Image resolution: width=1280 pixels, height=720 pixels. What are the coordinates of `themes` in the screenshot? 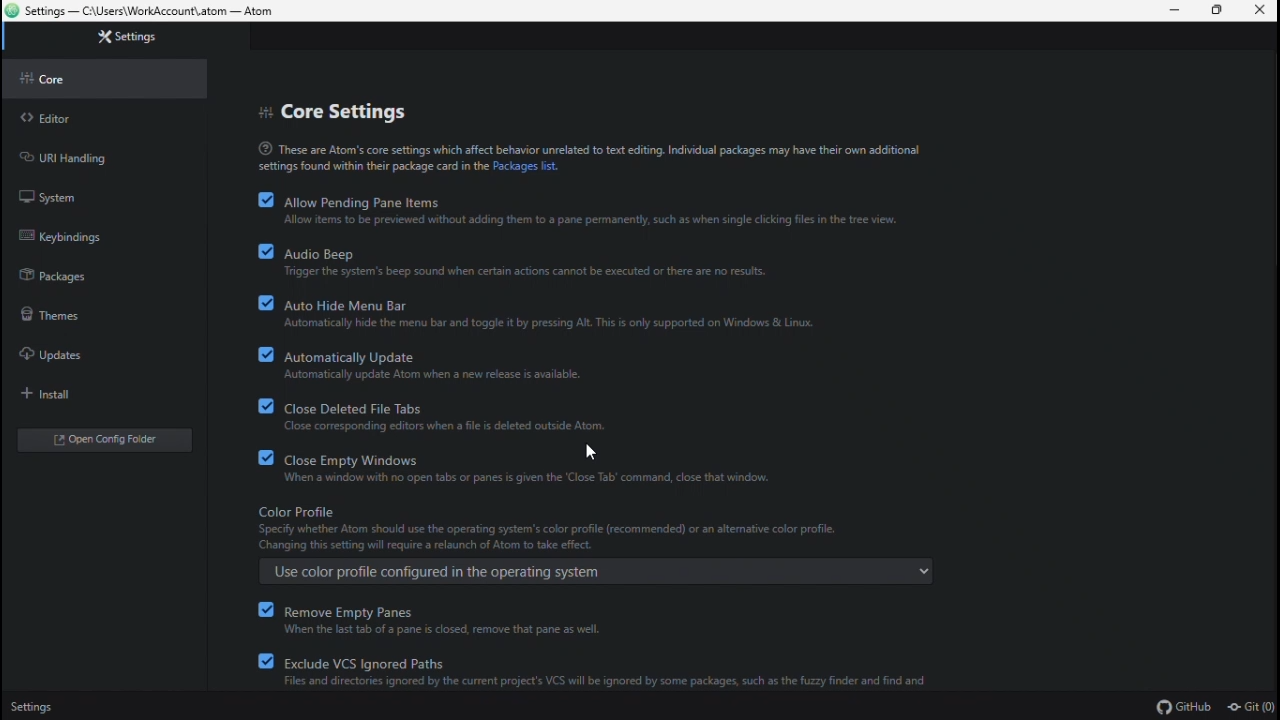 It's located at (83, 316).